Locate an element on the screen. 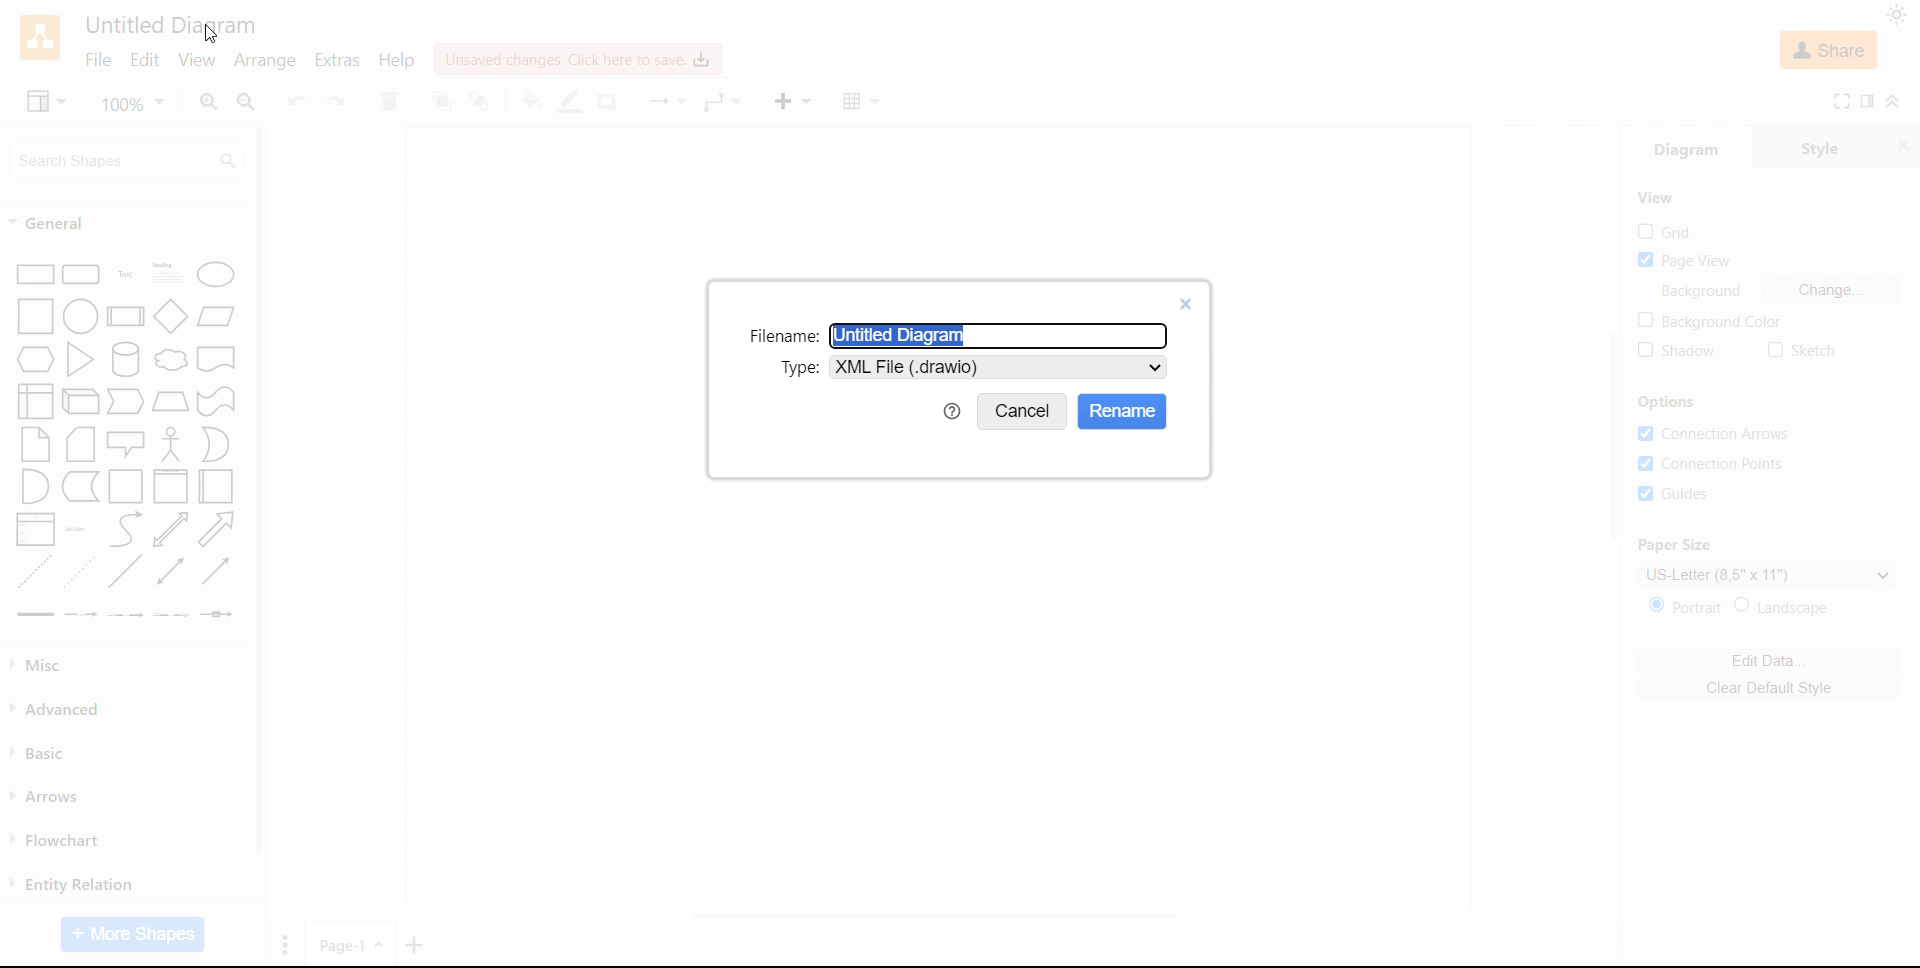 The height and width of the screenshot is (968, 1920). Shadow  is located at coordinates (1678, 351).